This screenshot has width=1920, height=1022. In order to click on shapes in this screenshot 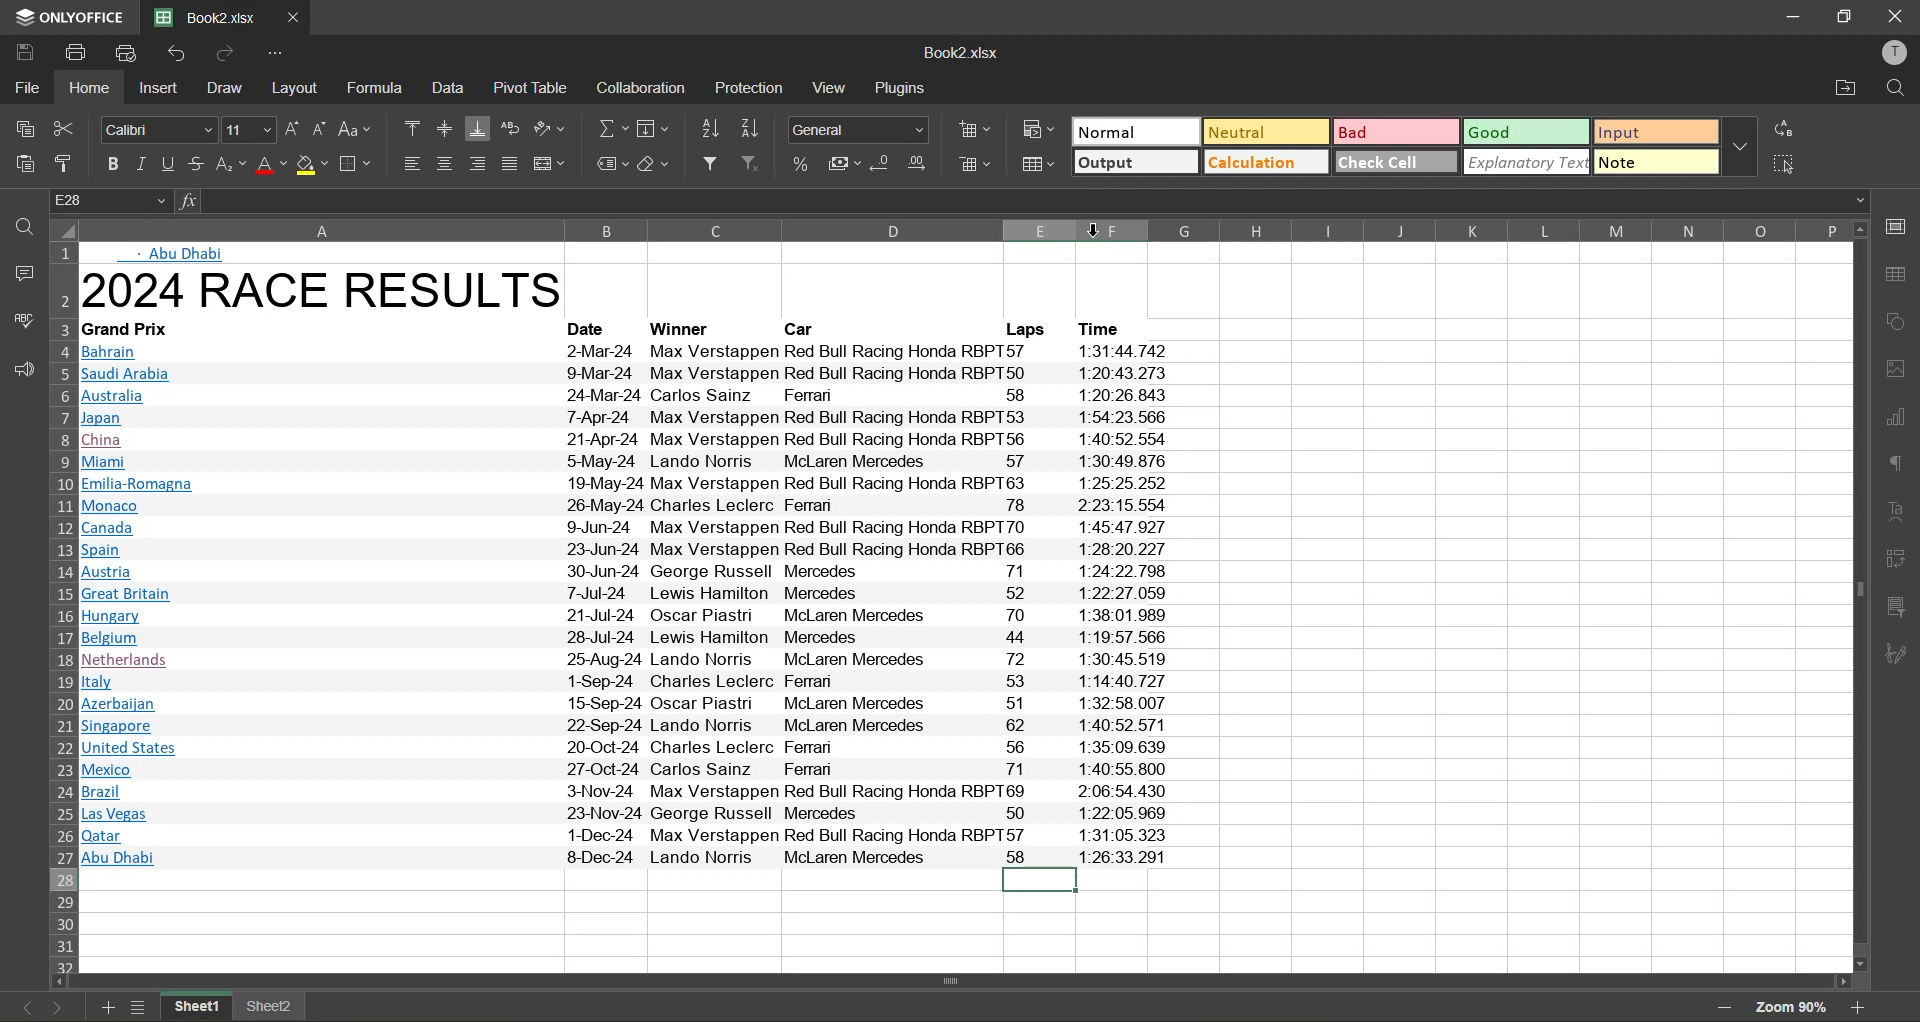, I will do `click(1901, 319)`.